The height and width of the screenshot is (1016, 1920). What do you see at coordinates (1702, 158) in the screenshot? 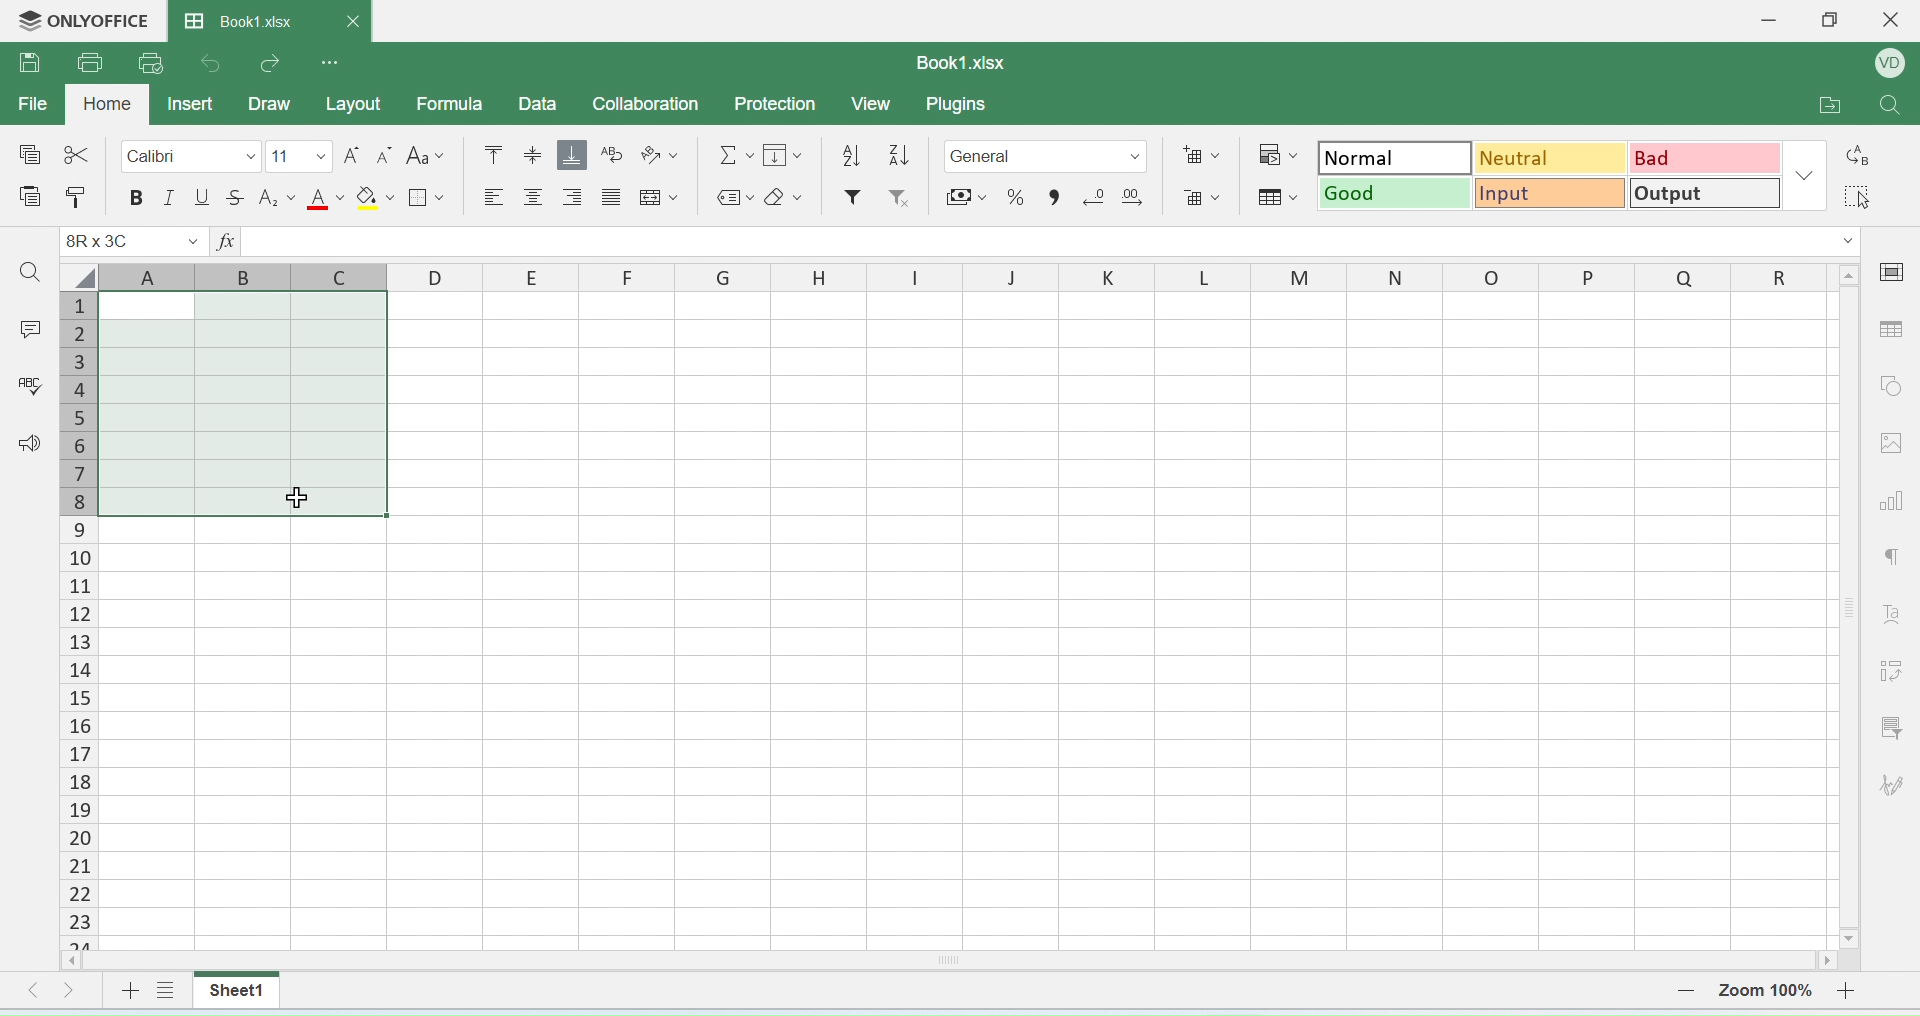
I see `bad` at bounding box center [1702, 158].